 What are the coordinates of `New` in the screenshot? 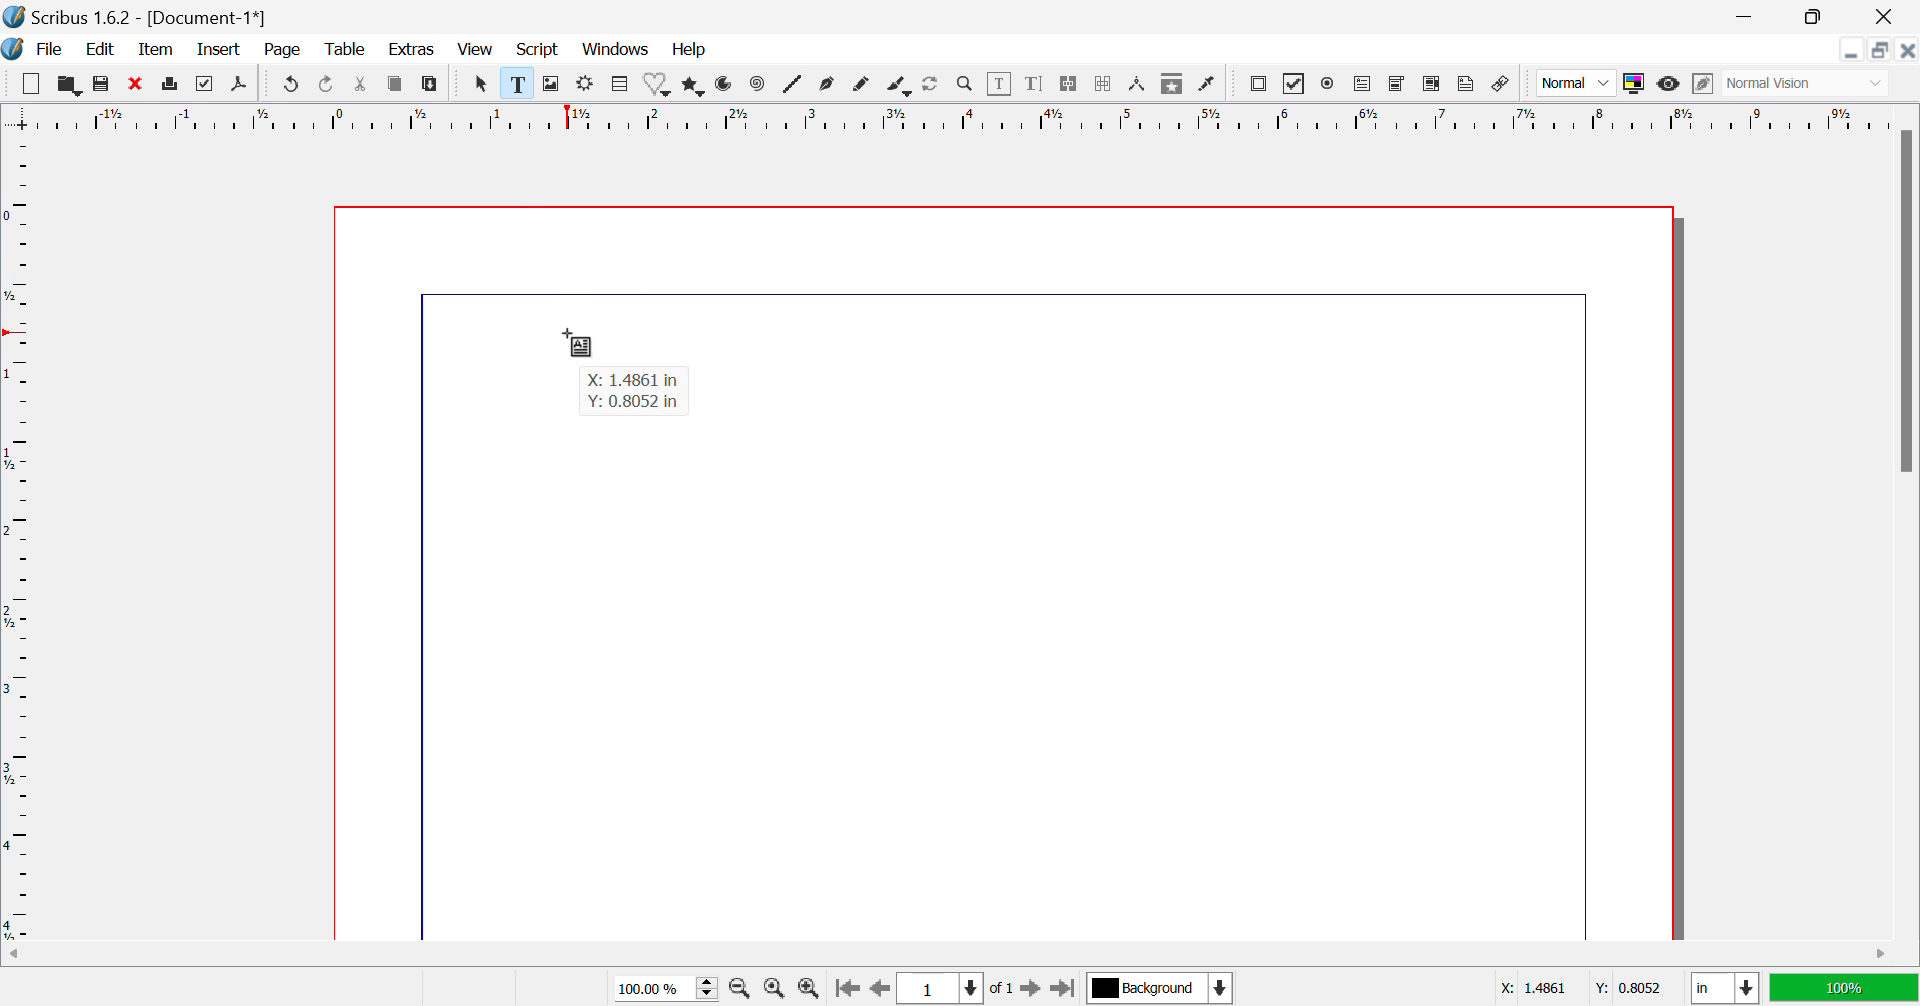 It's located at (30, 83).